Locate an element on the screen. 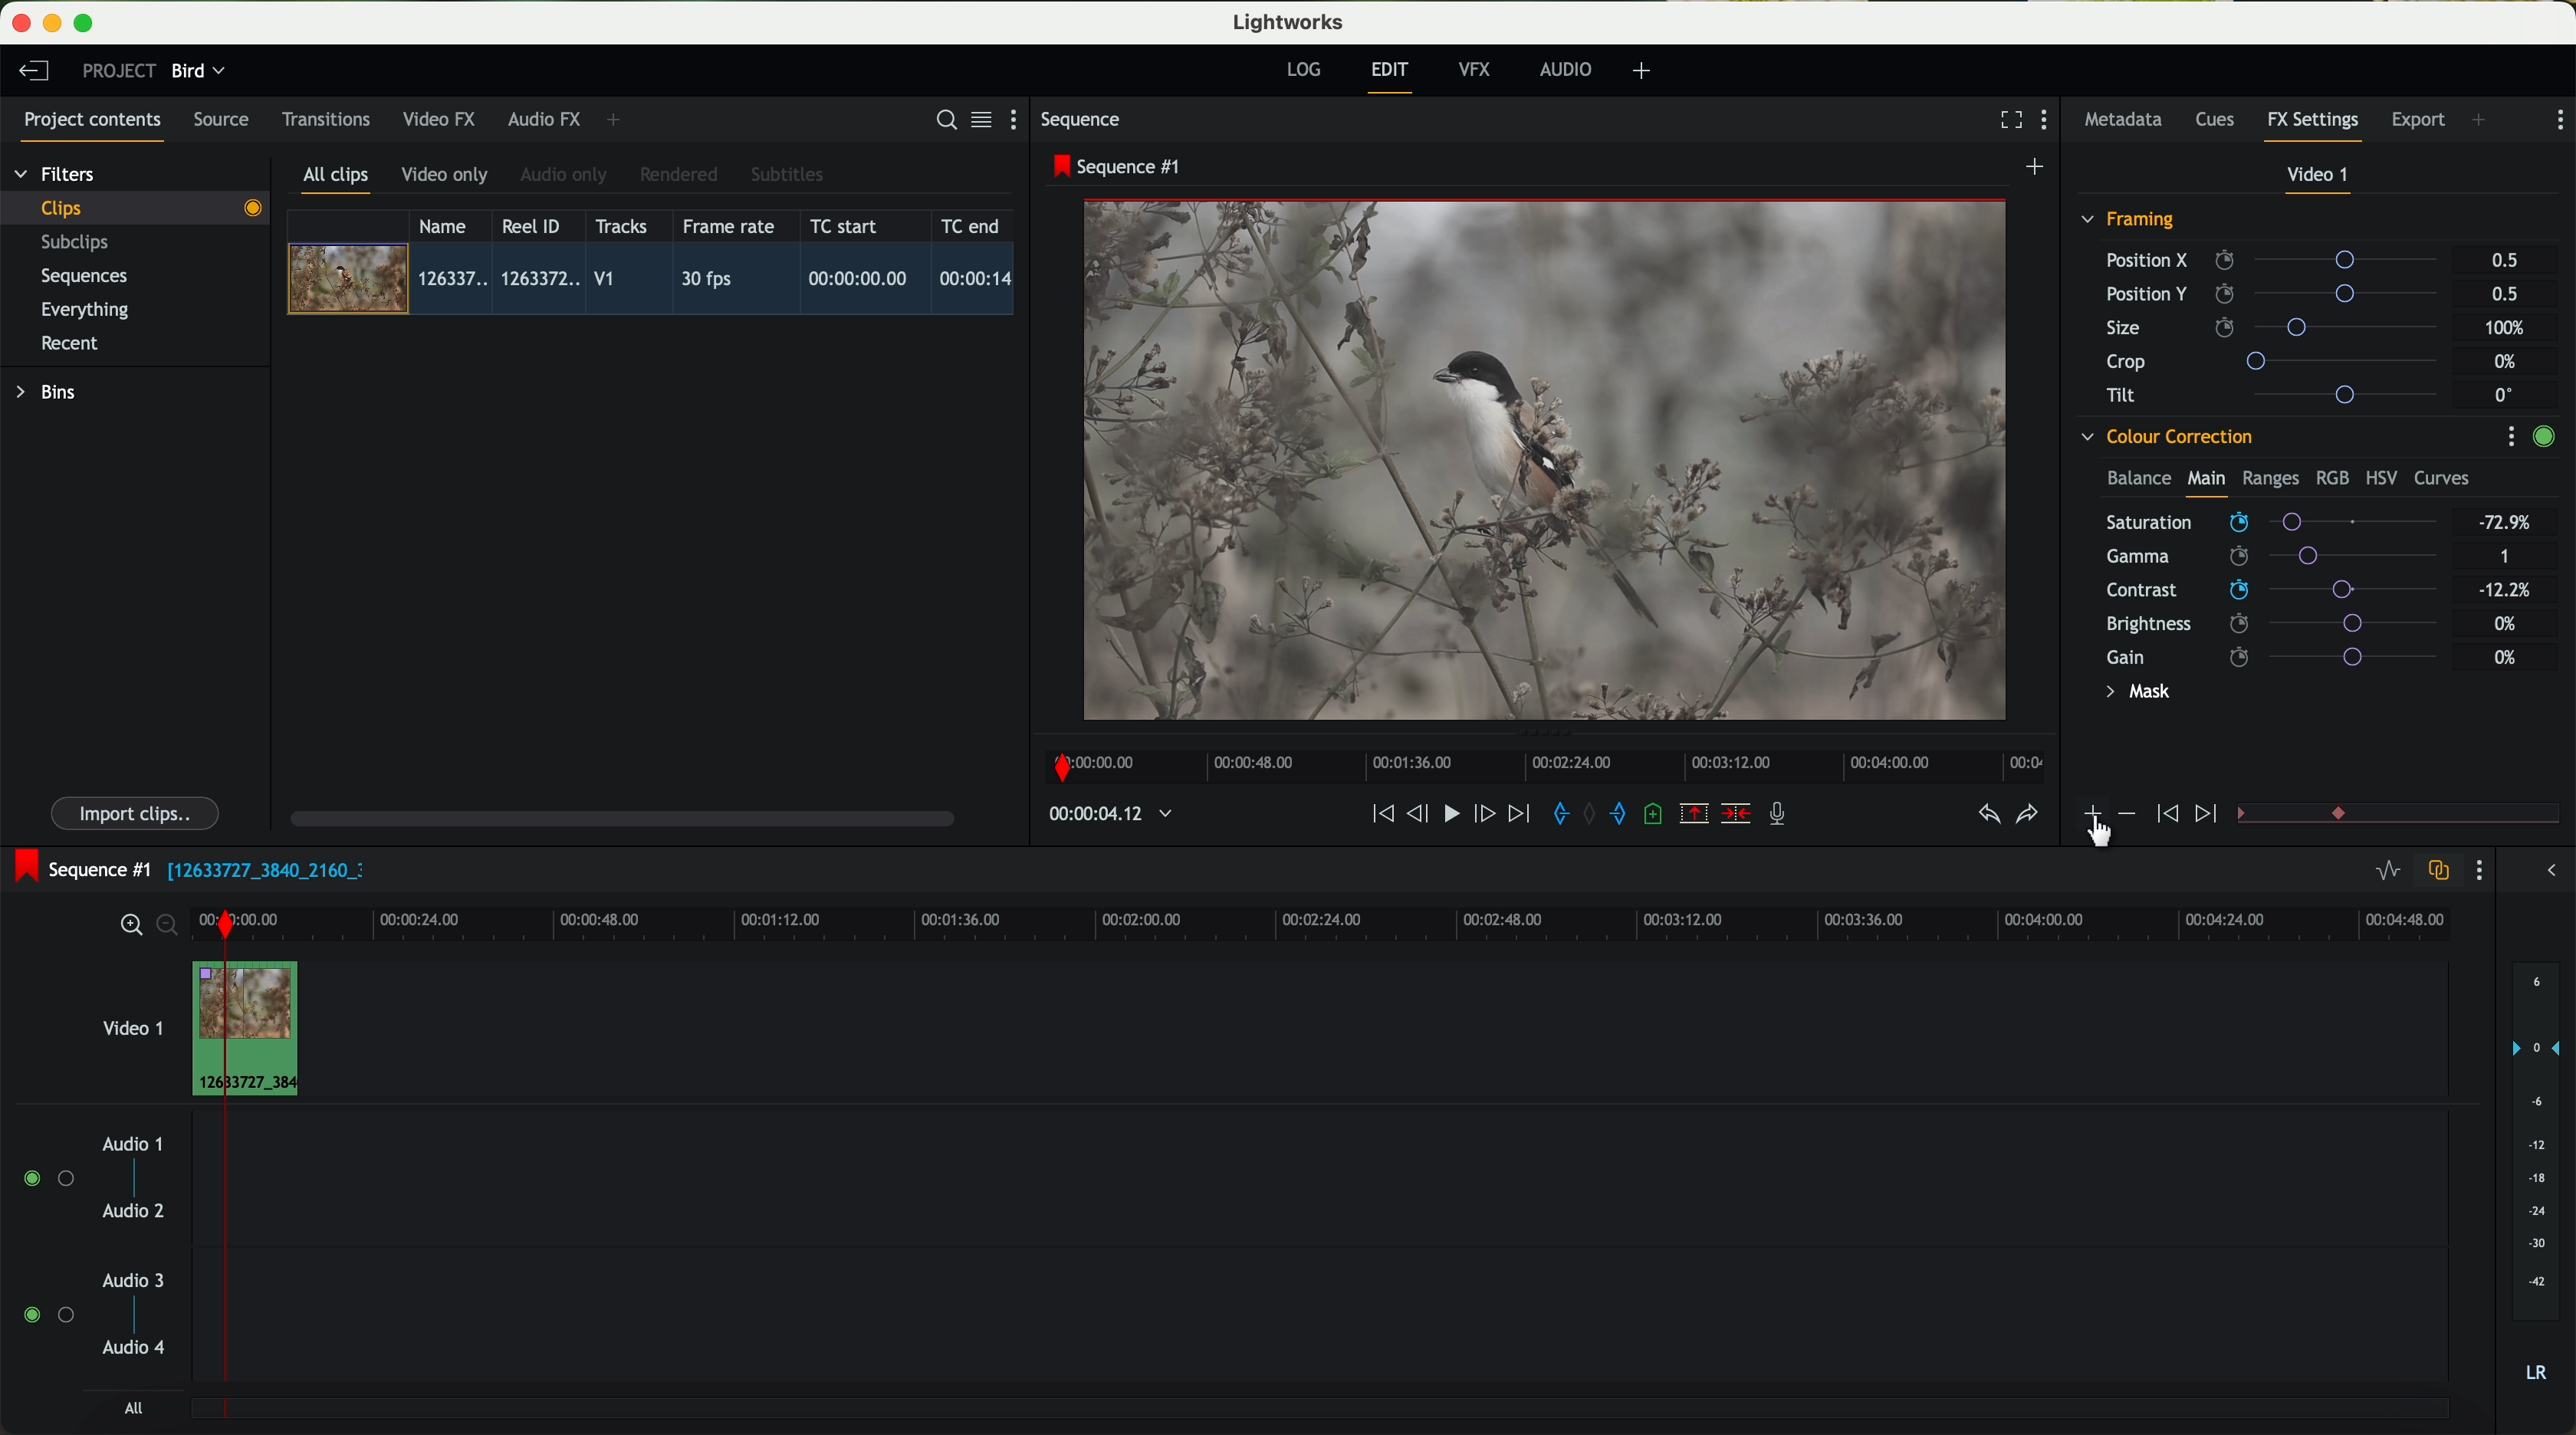  name is located at coordinates (450, 226).